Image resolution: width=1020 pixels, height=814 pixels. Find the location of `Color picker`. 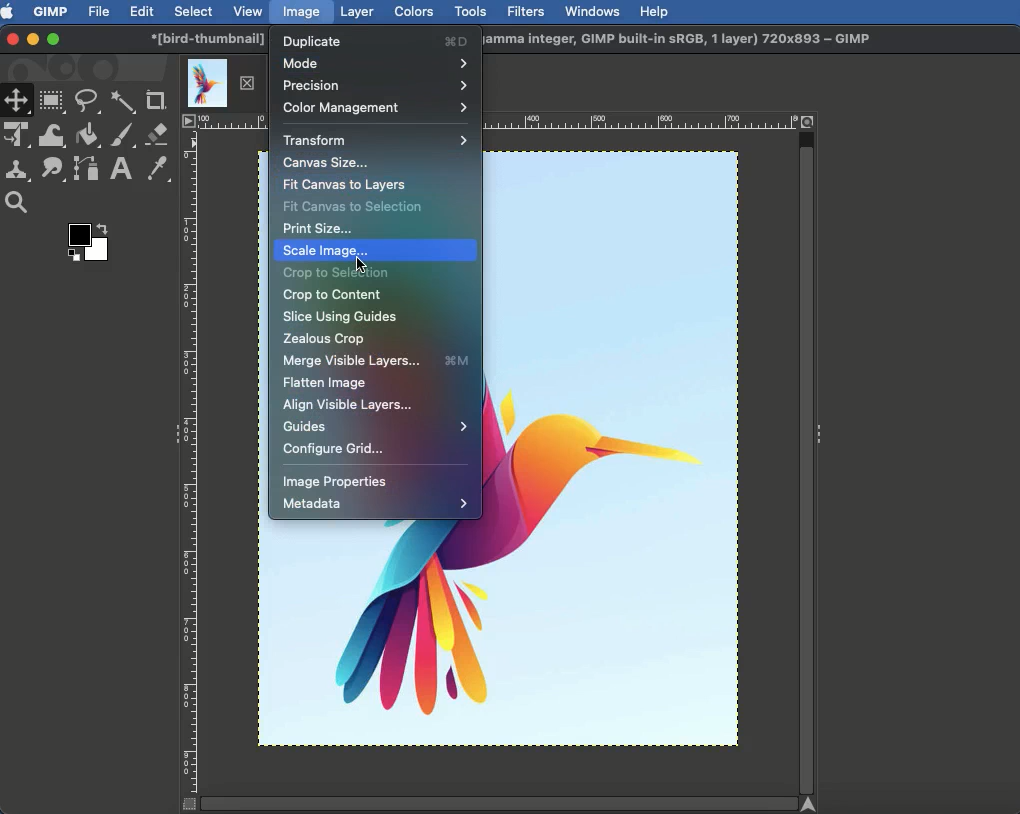

Color picker is located at coordinates (159, 169).